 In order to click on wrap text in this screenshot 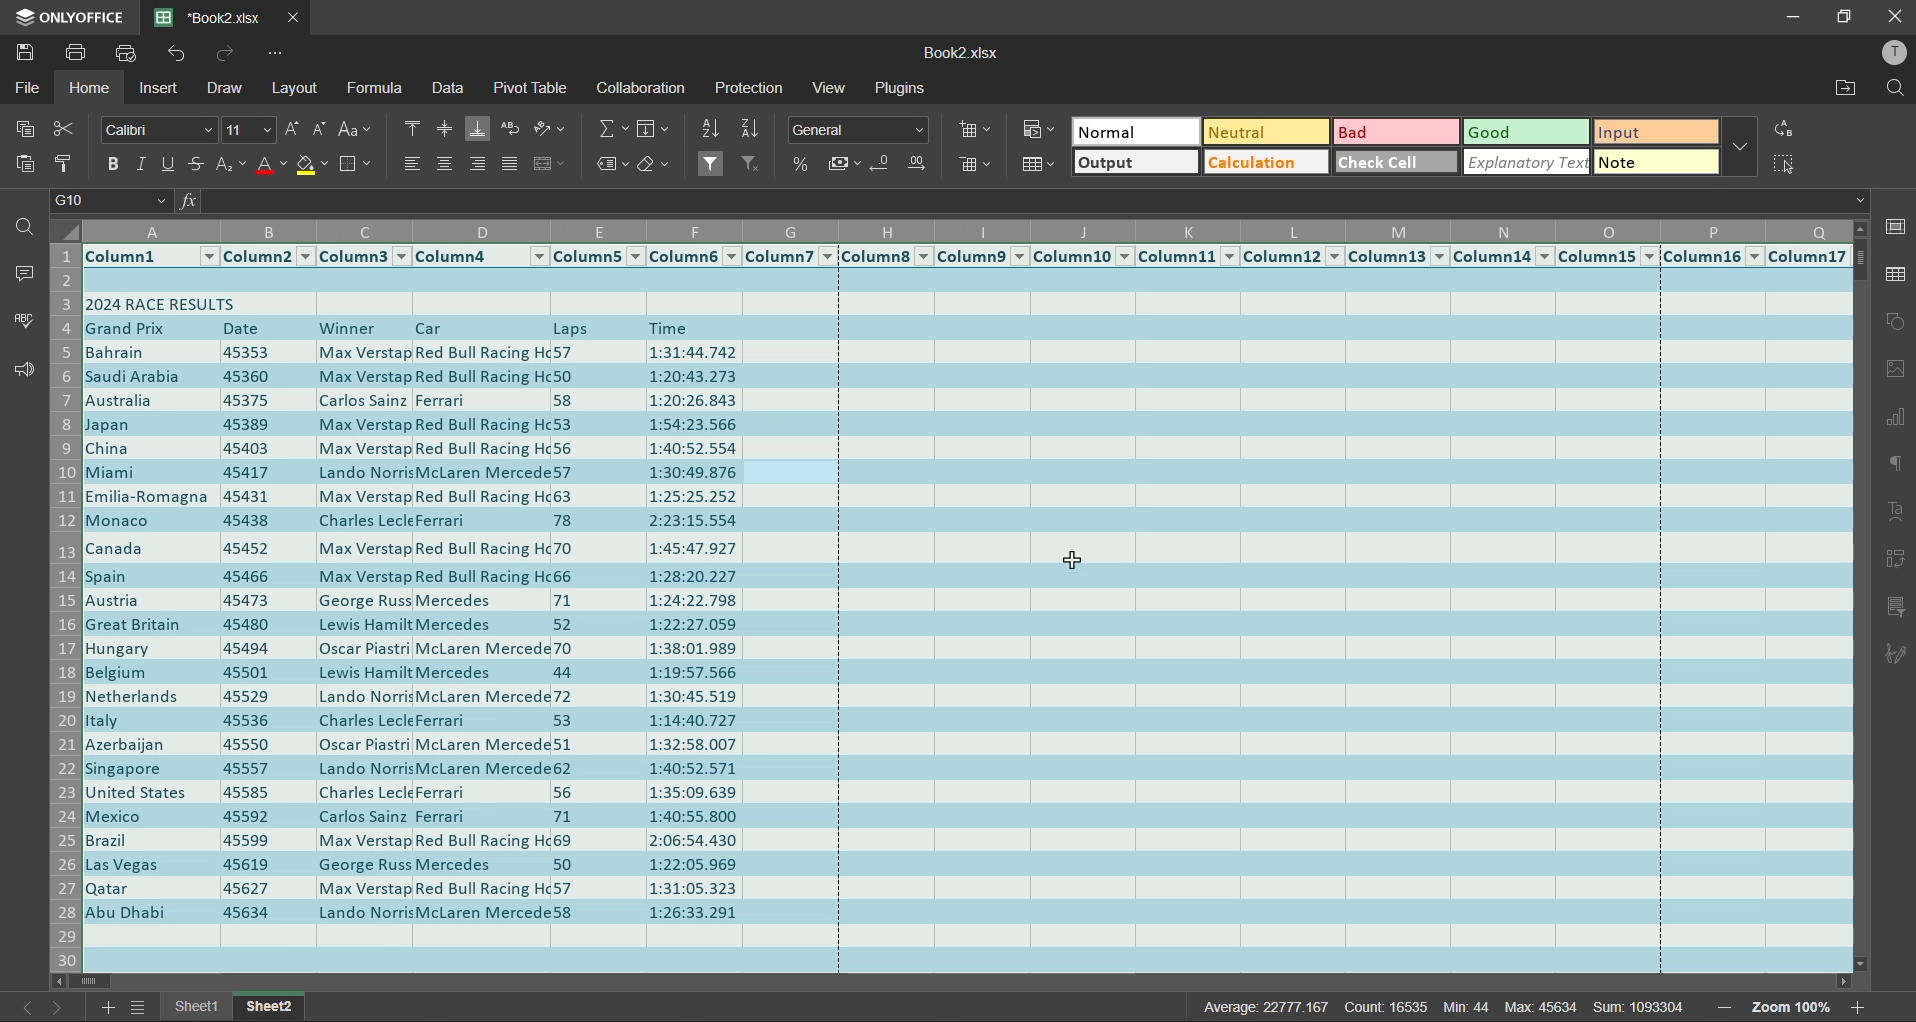, I will do `click(513, 130)`.